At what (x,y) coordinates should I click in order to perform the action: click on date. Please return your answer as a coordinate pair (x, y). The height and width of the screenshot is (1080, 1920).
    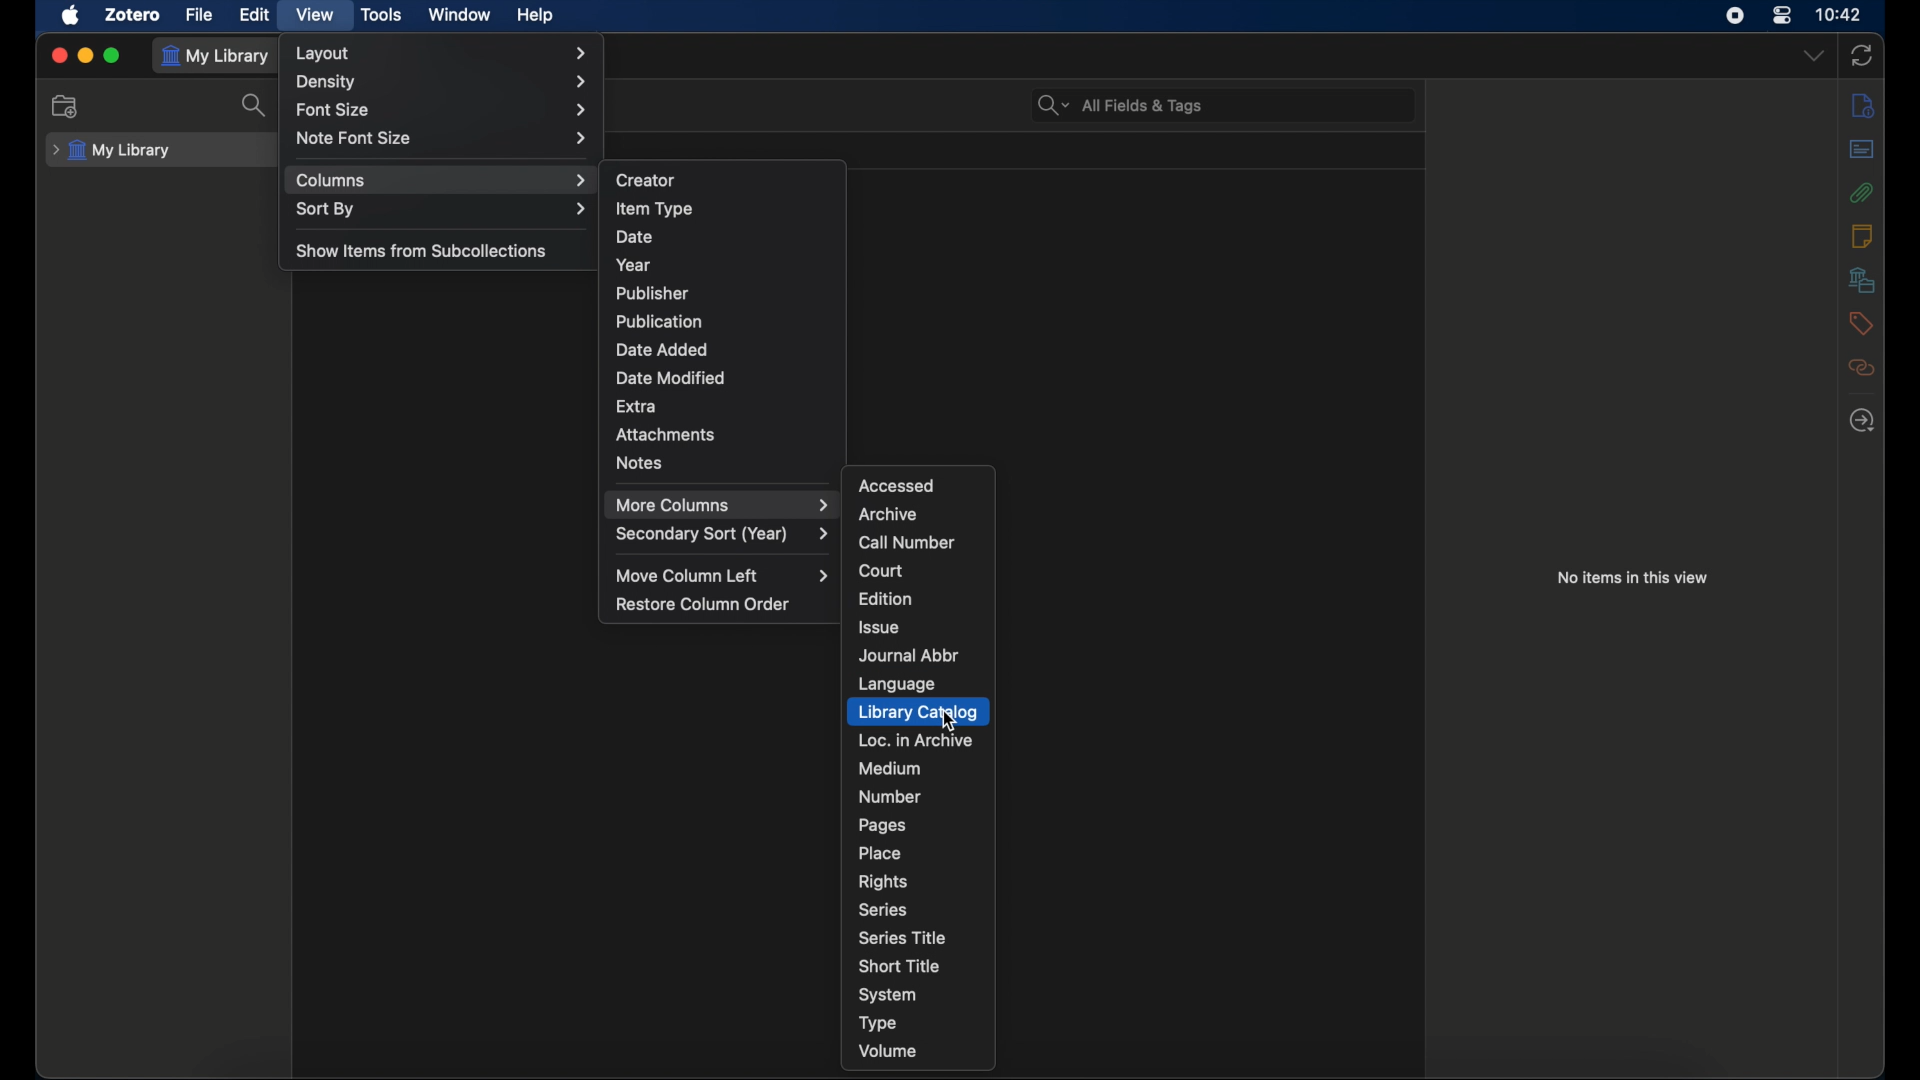
    Looking at the image, I should click on (634, 237).